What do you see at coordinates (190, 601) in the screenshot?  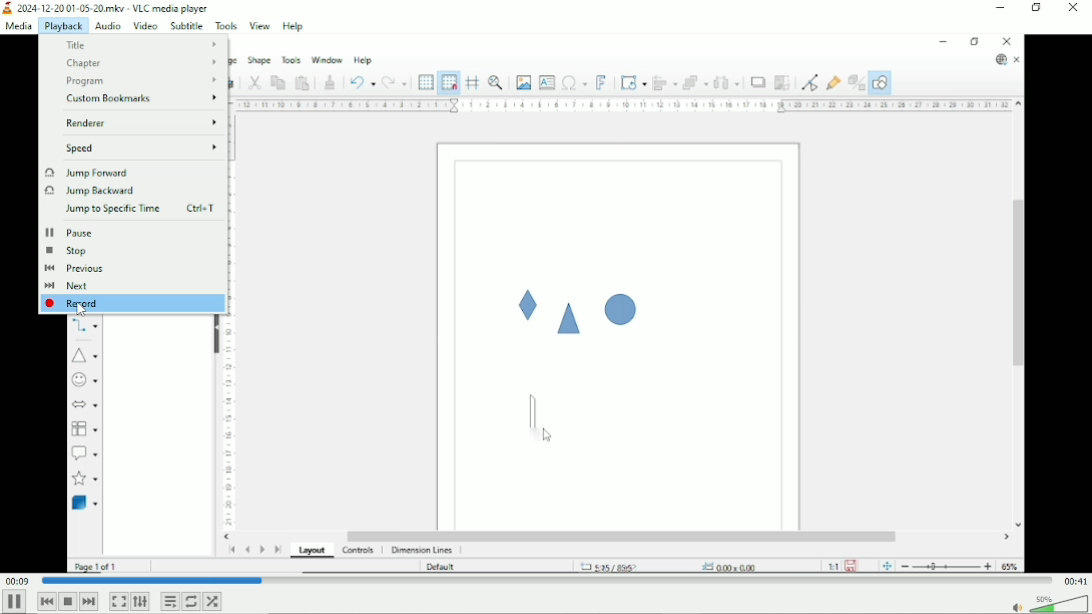 I see `Toggle loop all, loop one and no loop` at bounding box center [190, 601].